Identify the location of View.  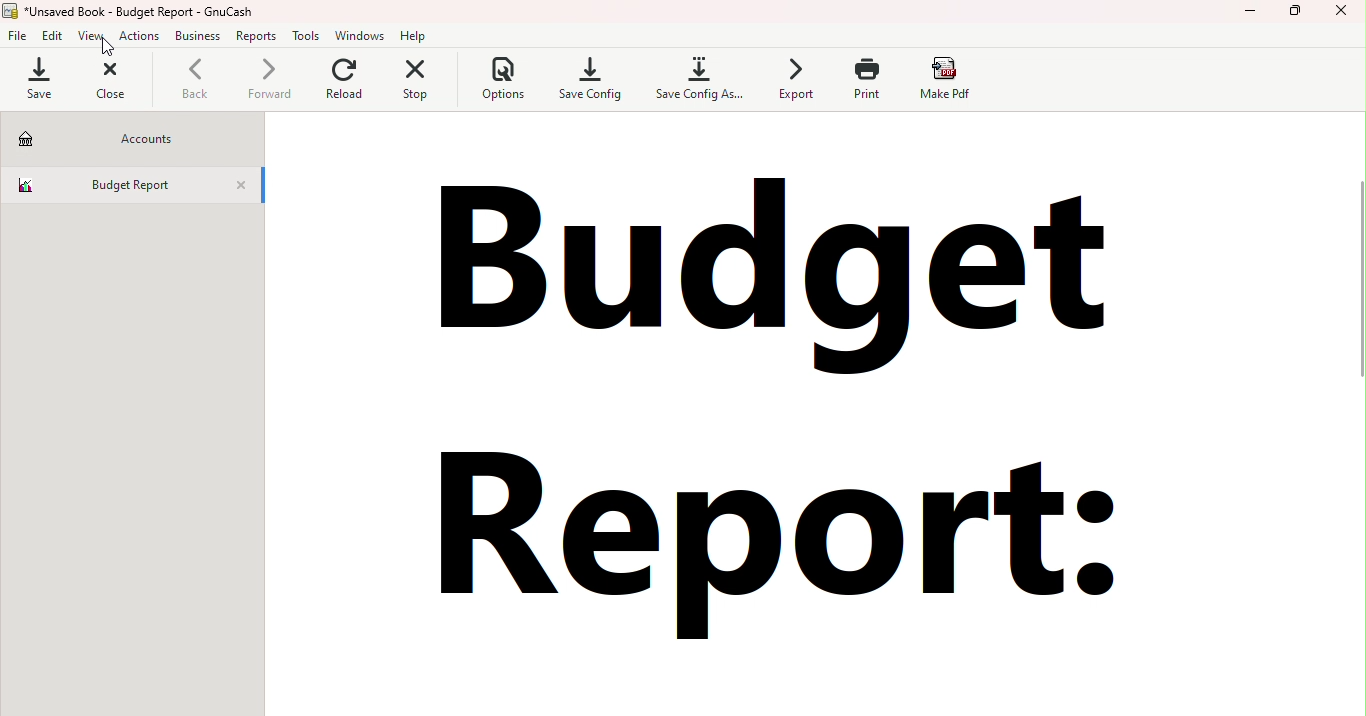
(92, 38).